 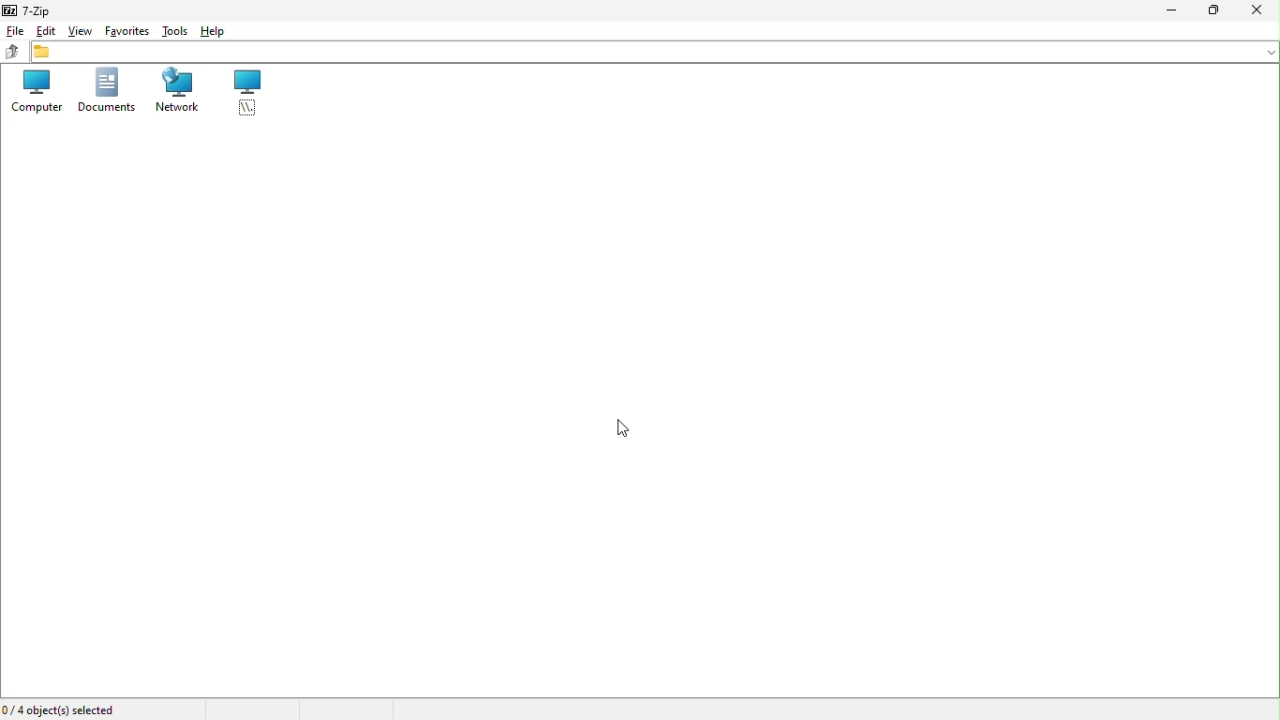 I want to click on restore, so click(x=1216, y=11).